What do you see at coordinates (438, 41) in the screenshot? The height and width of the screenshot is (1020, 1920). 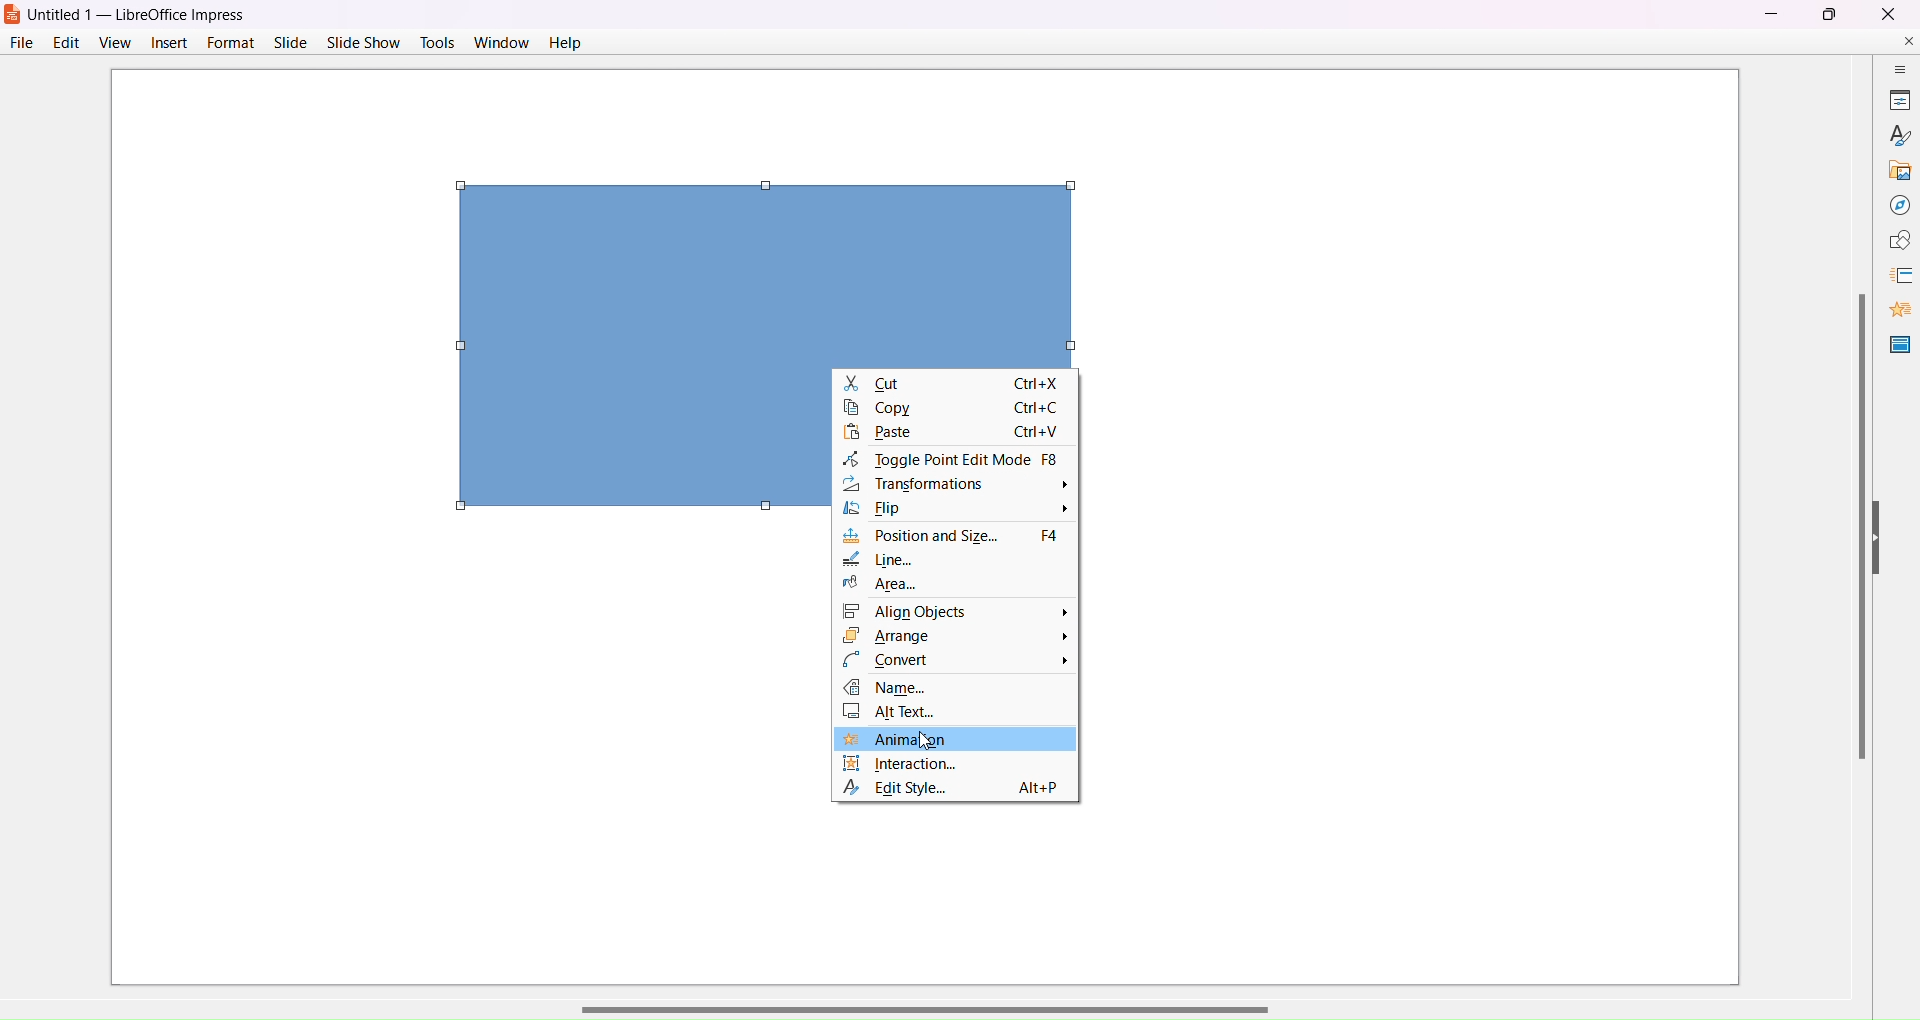 I see `Tools` at bounding box center [438, 41].